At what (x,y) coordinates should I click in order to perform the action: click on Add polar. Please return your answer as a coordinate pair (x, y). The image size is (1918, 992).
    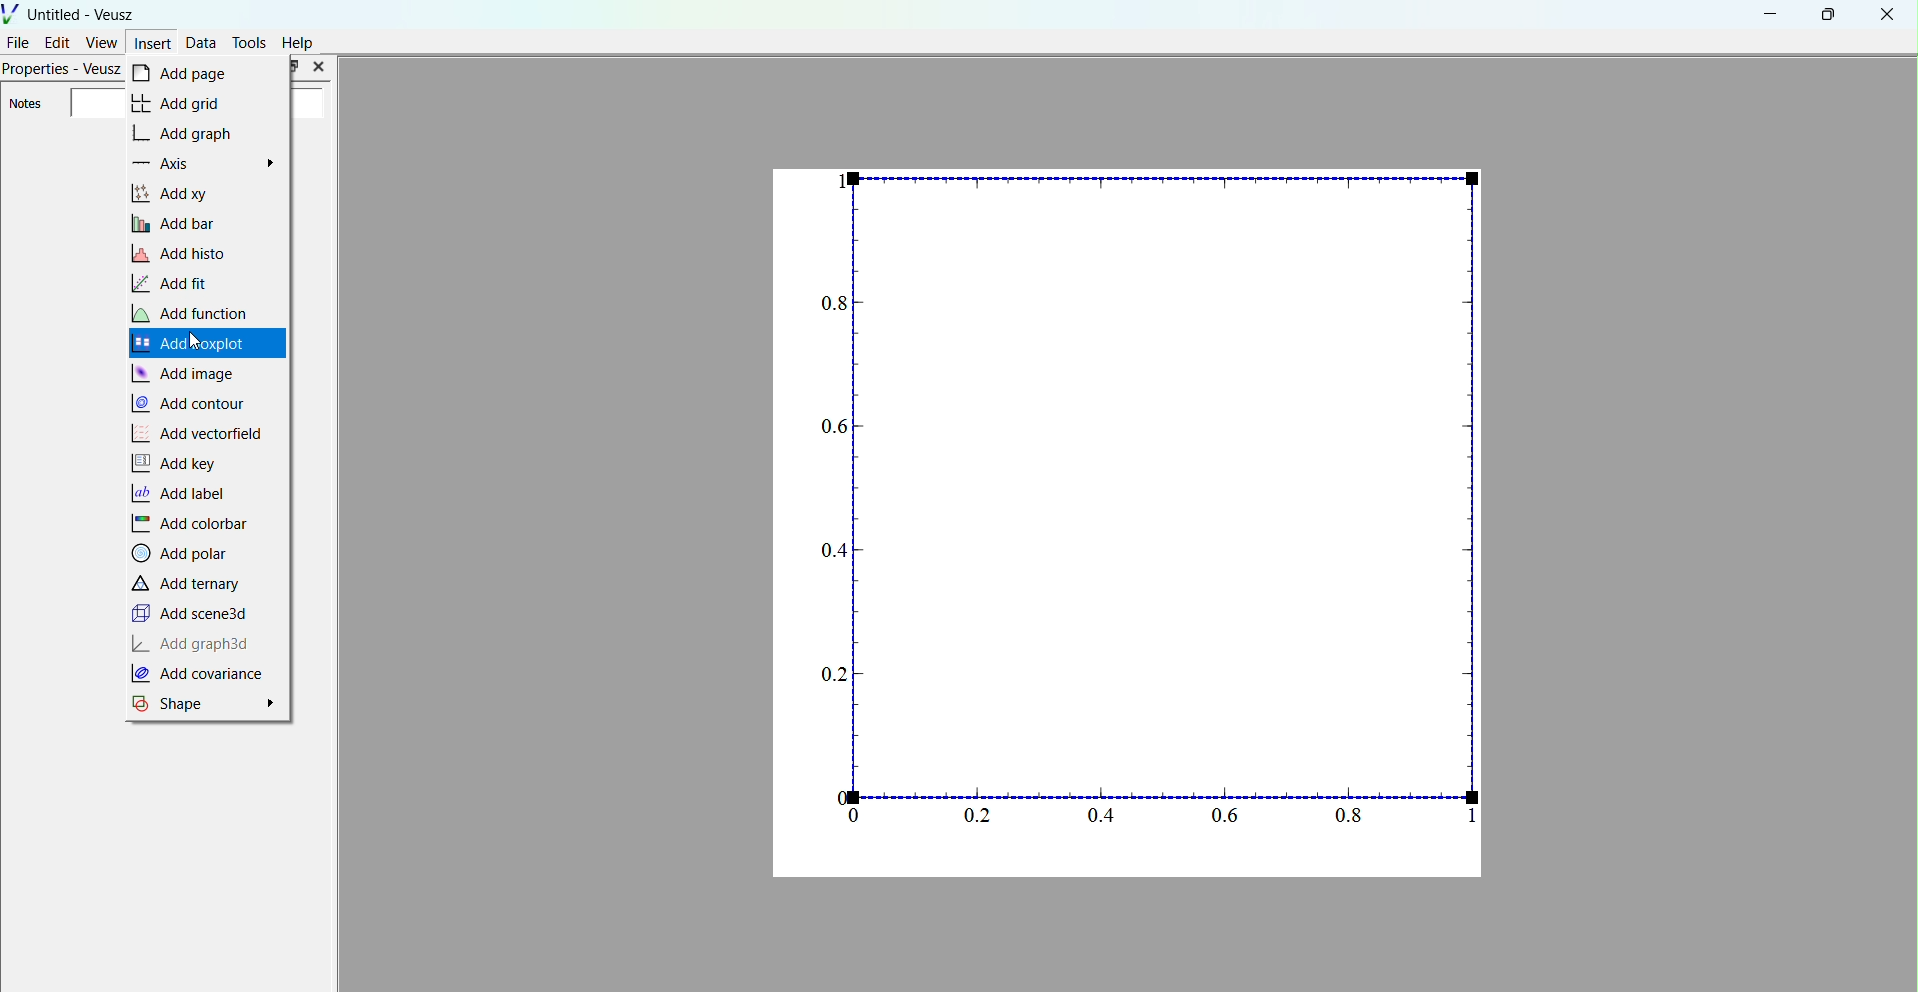
    Looking at the image, I should click on (183, 555).